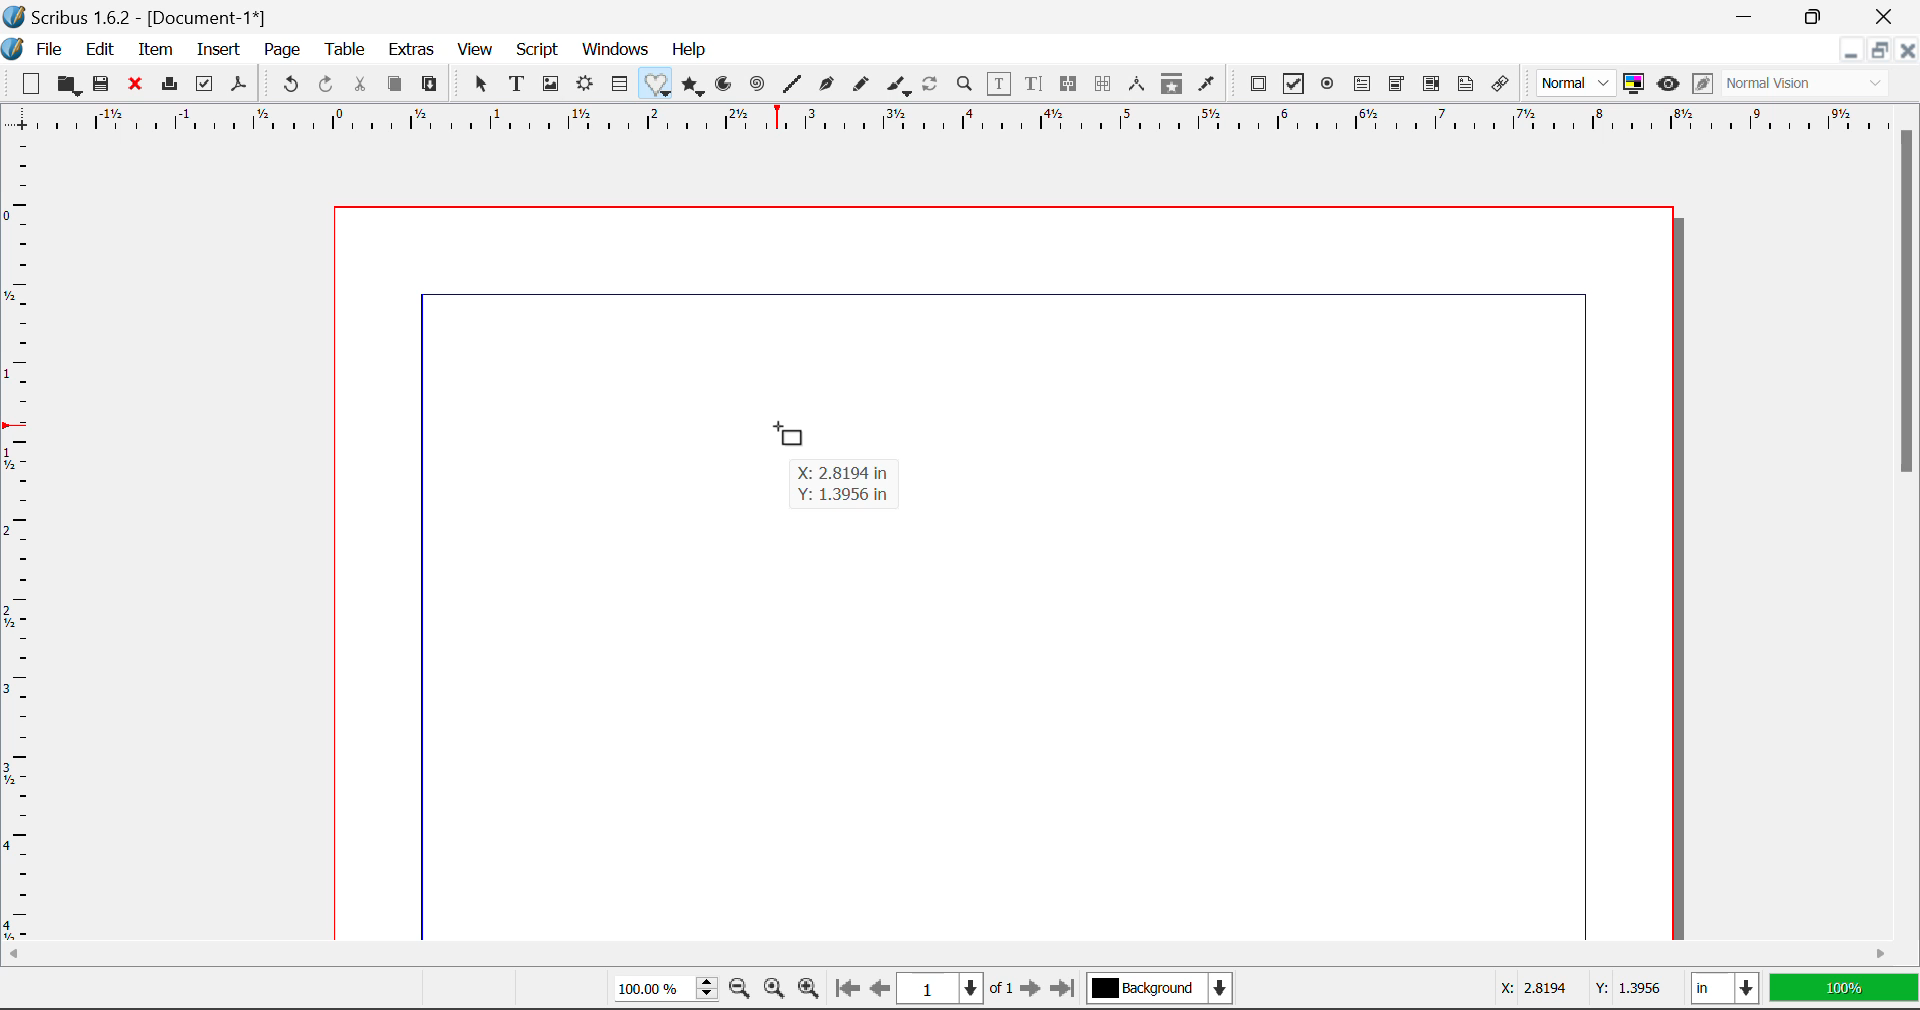  What do you see at coordinates (618, 87) in the screenshot?
I see `Insert Cells` at bounding box center [618, 87].